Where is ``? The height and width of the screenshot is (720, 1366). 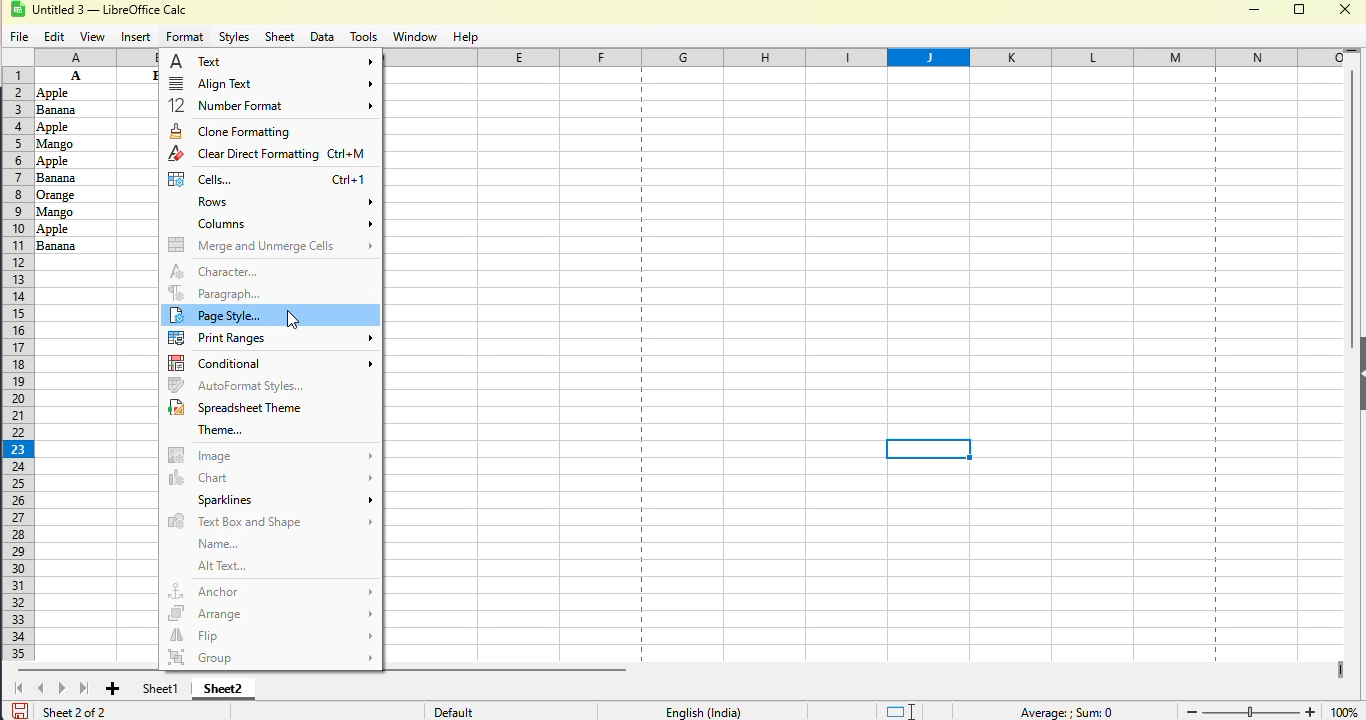  is located at coordinates (71, 110).